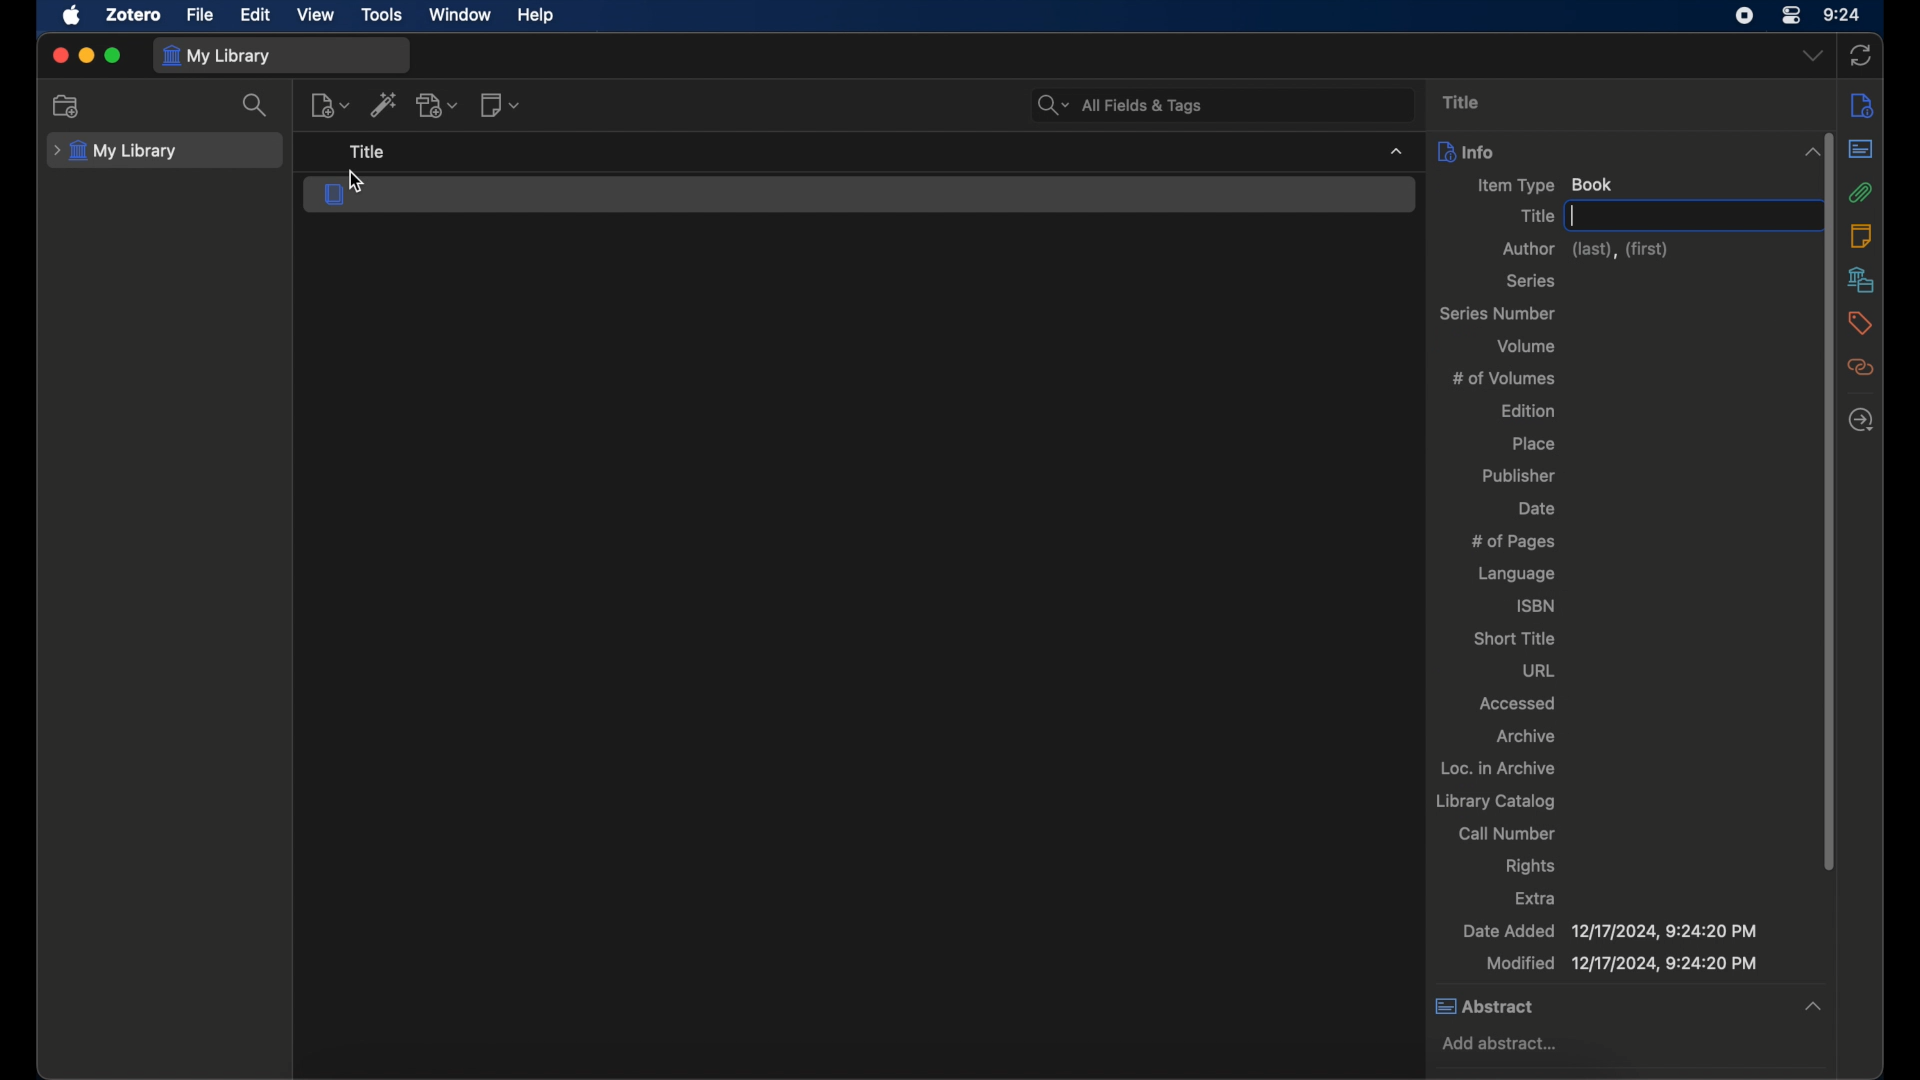 This screenshot has width=1920, height=1080. I want to click on view, so click(314, 15).